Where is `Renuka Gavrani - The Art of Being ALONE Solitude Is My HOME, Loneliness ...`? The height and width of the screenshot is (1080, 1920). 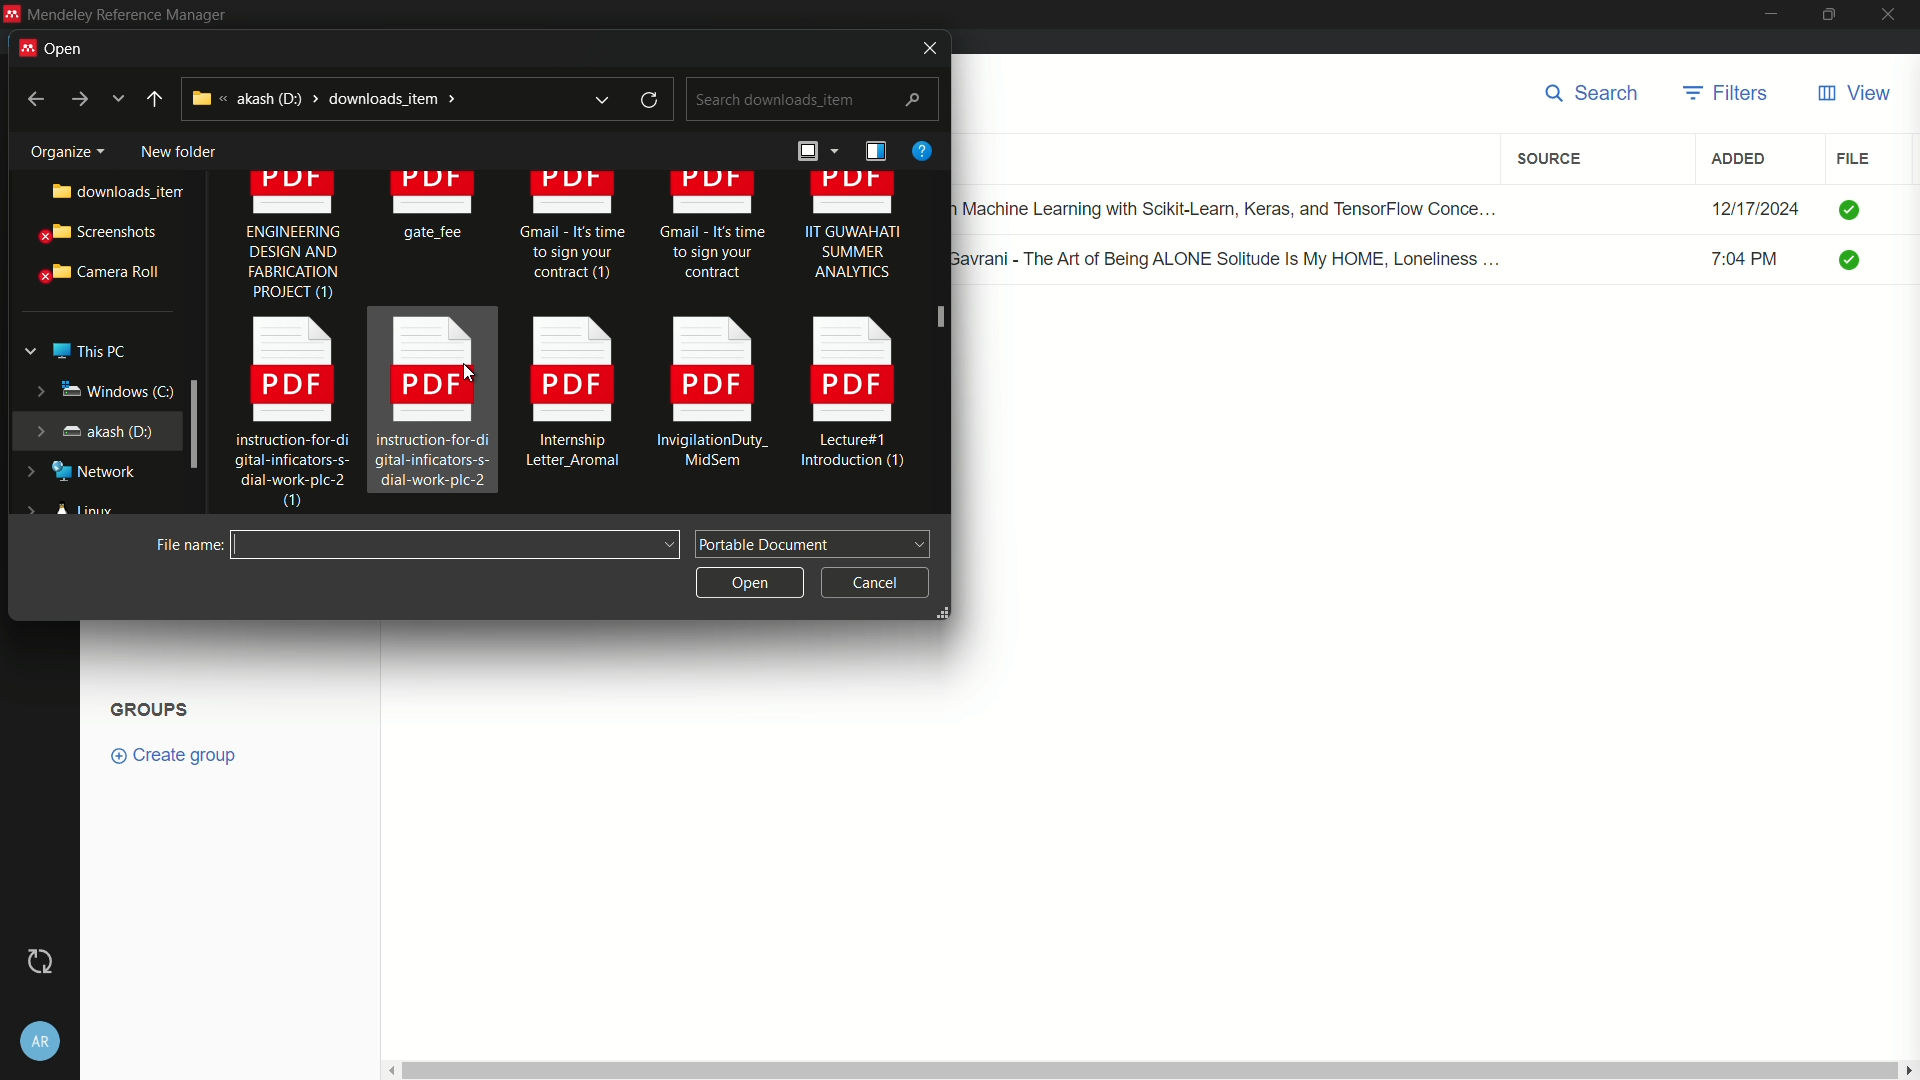 Renuka Gavrani - The Art of Being ALONE Solitude Is My HOME, Loneliness ... is located at coordinates (1236, 257).